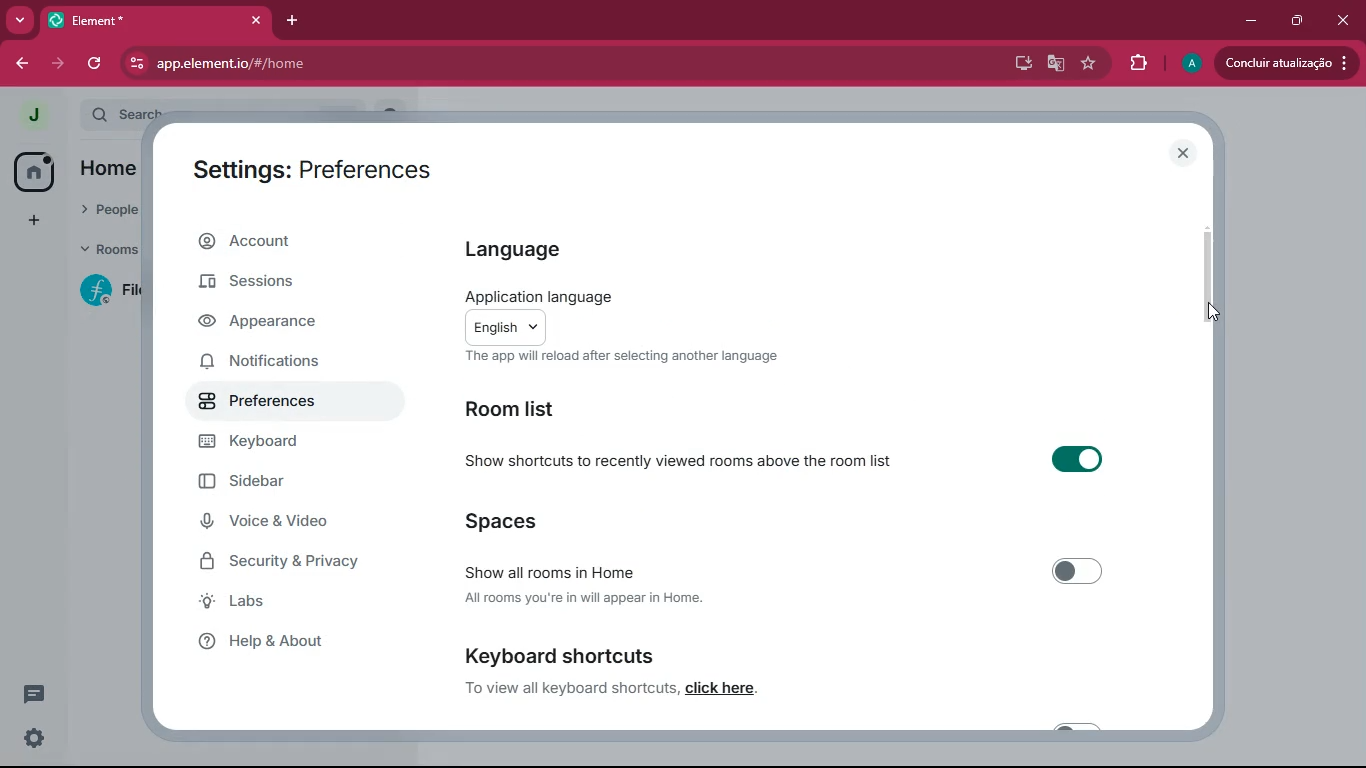 The image size is (1366, 768). I want to click on voice & video, so click(280, 523).